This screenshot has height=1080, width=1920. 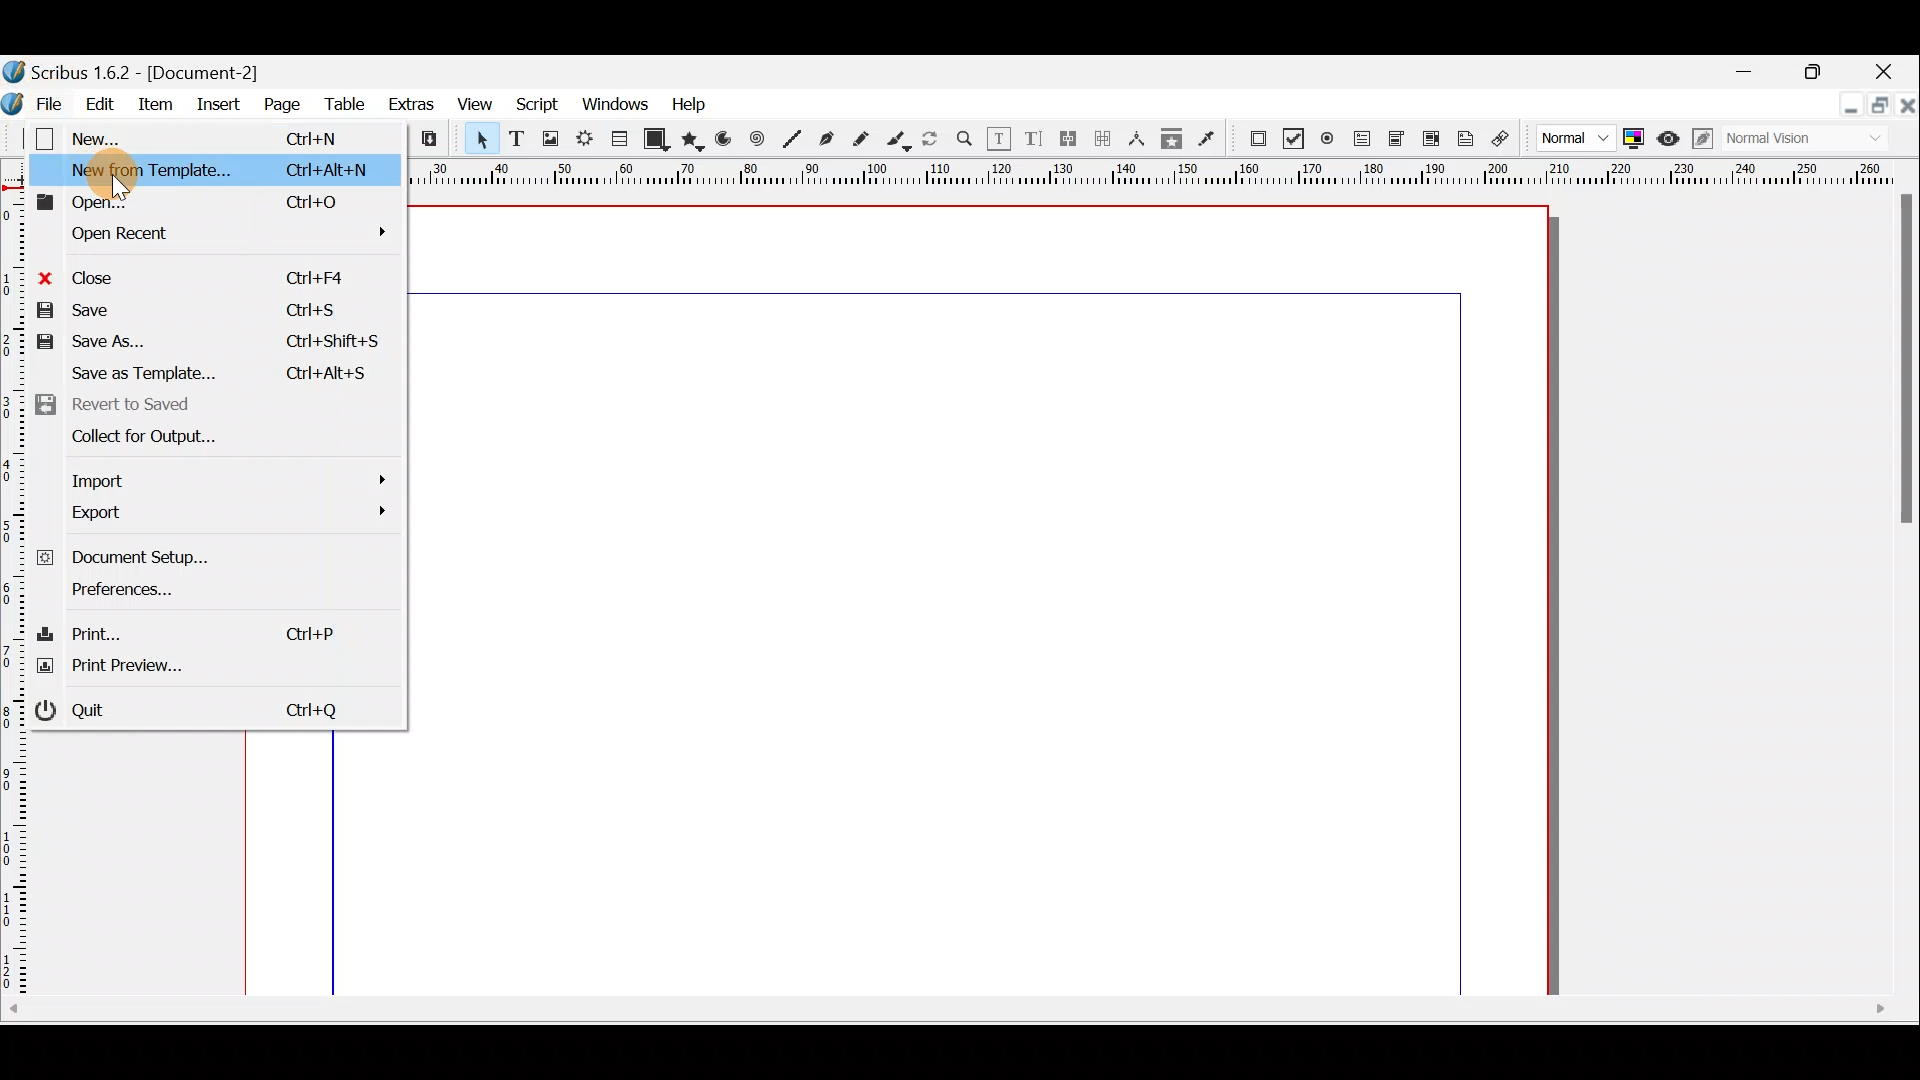 I want to click on Minimise, so click(x=1751, y=76).